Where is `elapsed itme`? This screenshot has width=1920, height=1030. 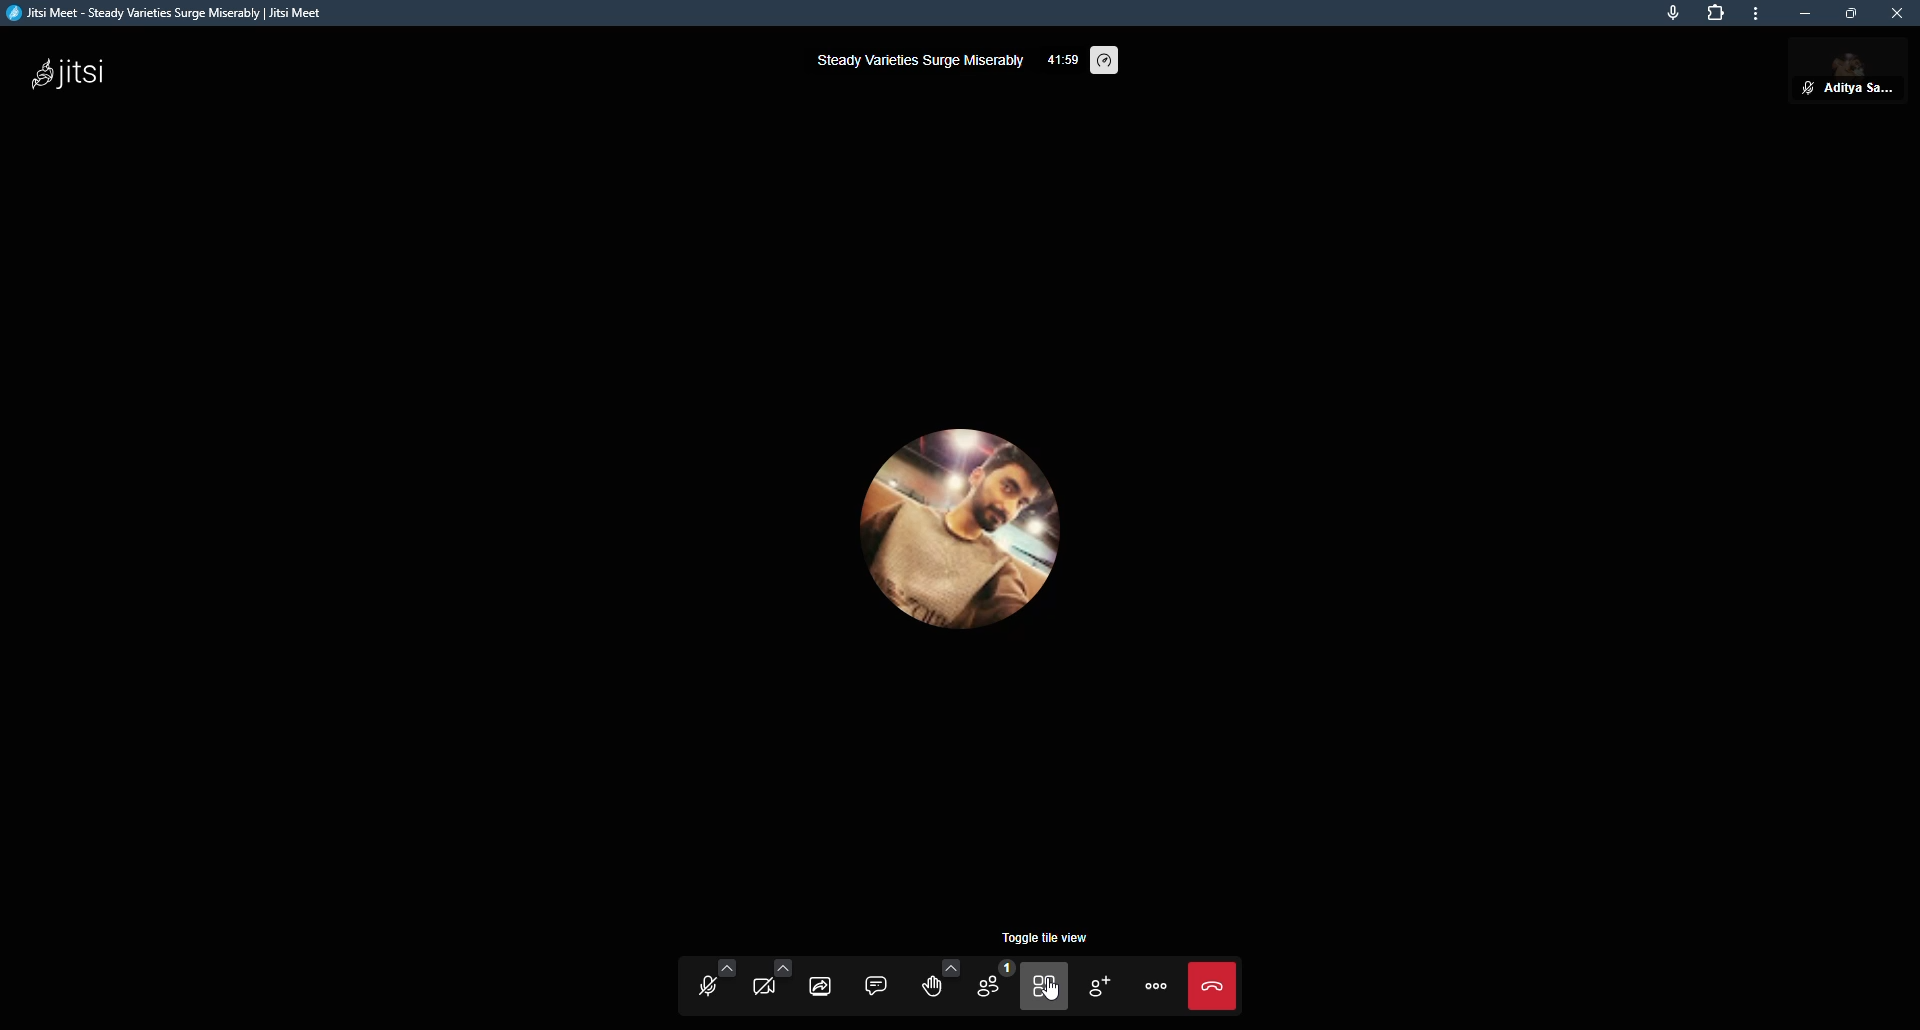 elapsed itme is located at coordinates (1064, 58).